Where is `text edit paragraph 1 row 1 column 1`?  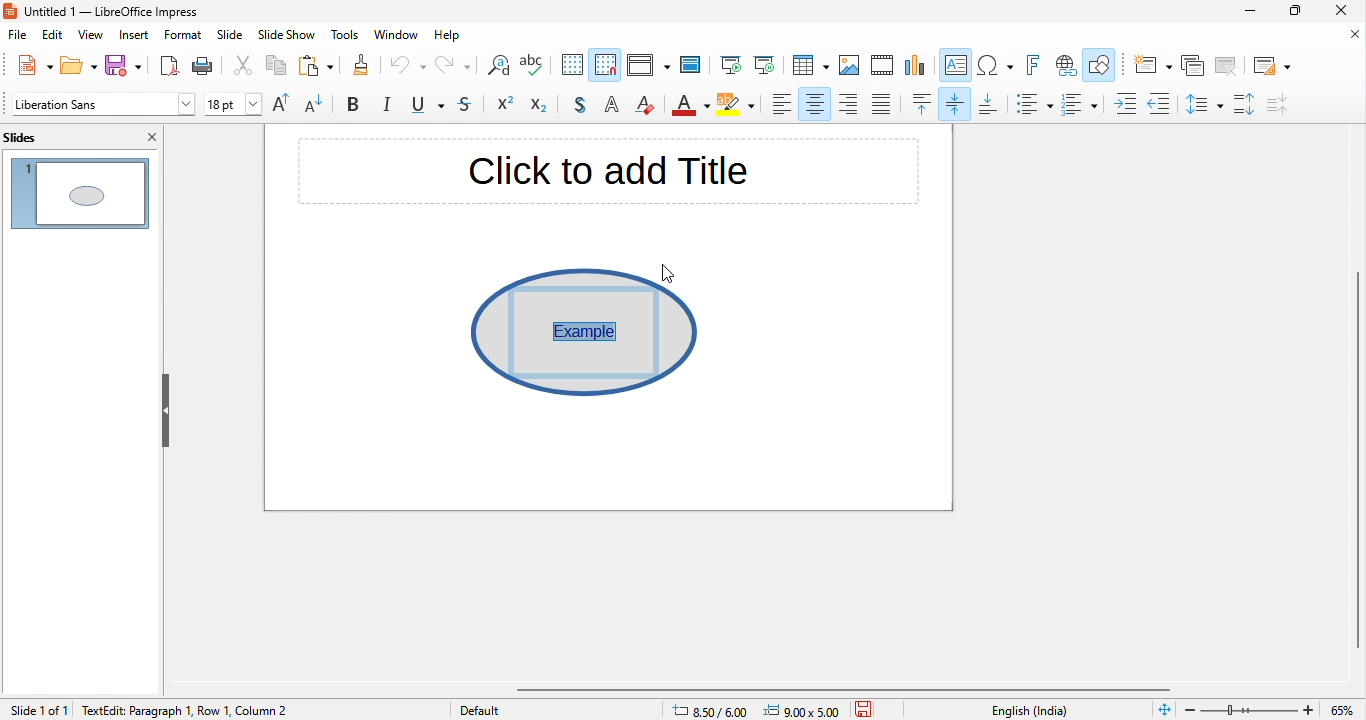 text edit paragraph 1 row 1 column 1 is located at coordinates (177, 709).